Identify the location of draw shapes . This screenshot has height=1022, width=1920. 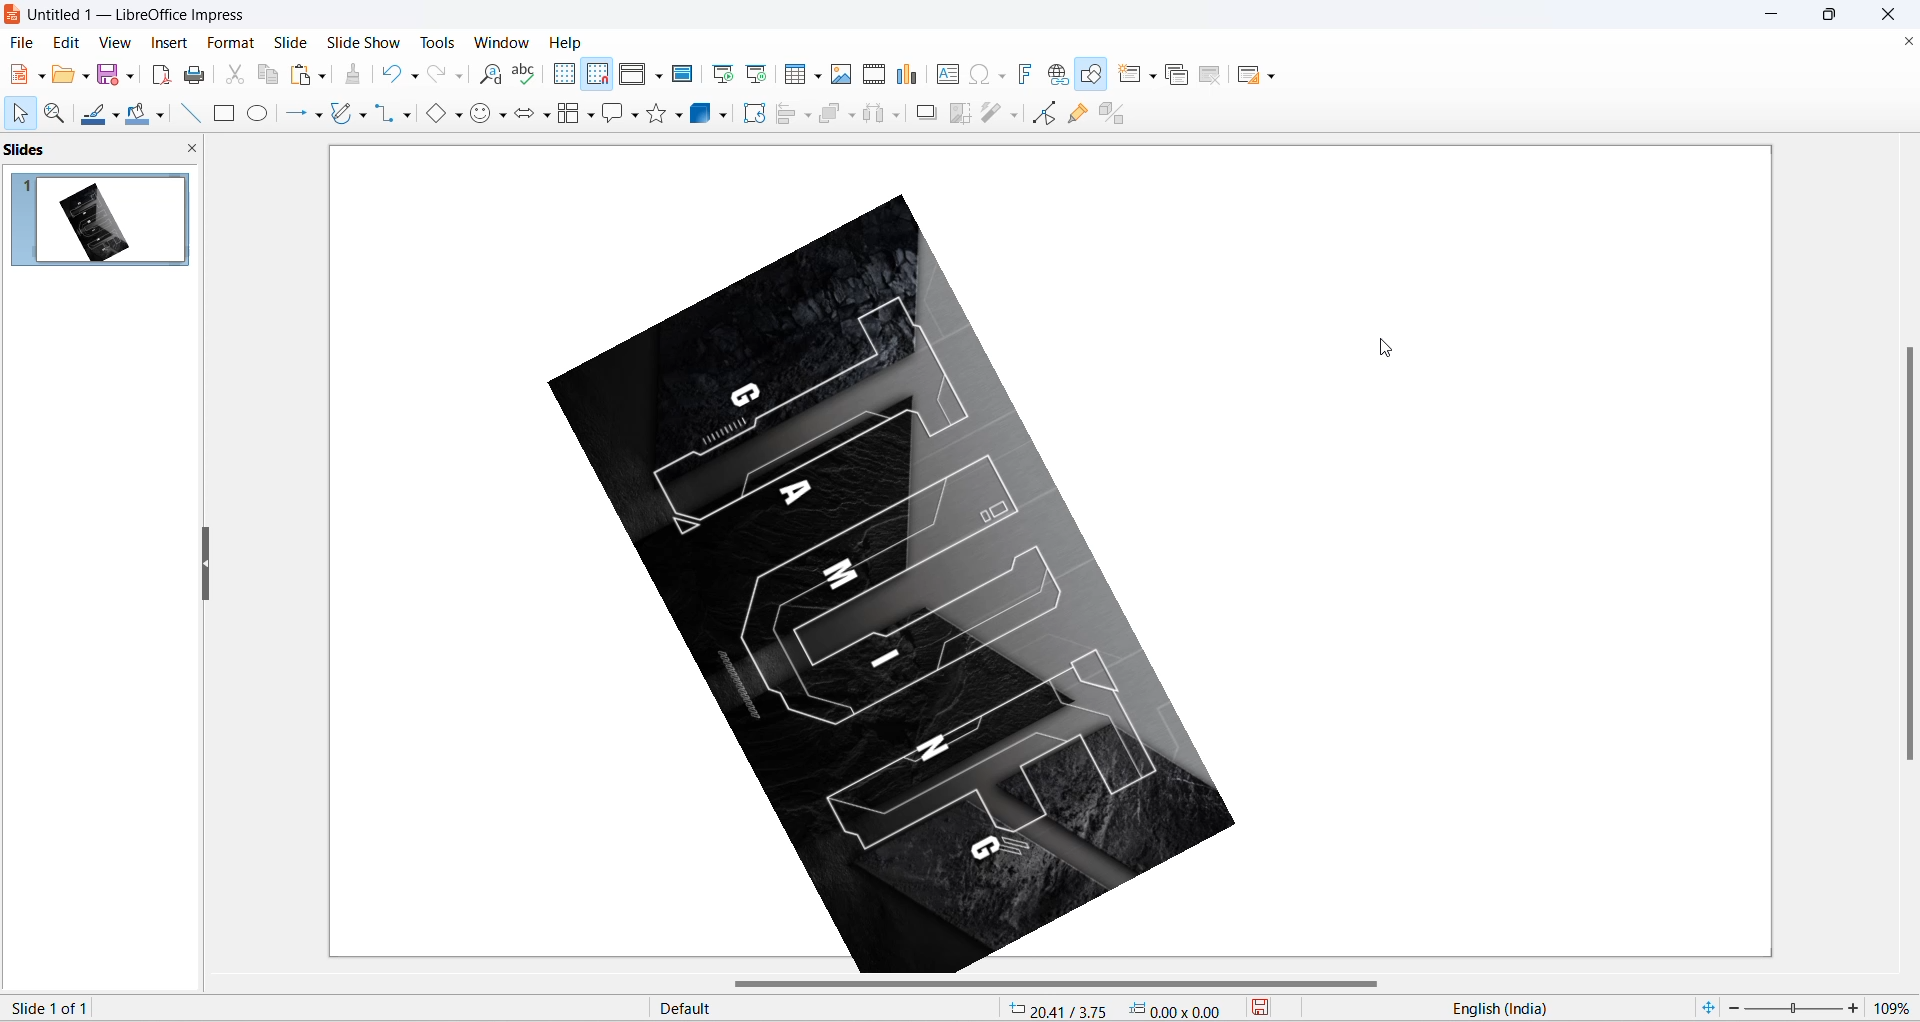
(1093, 75).